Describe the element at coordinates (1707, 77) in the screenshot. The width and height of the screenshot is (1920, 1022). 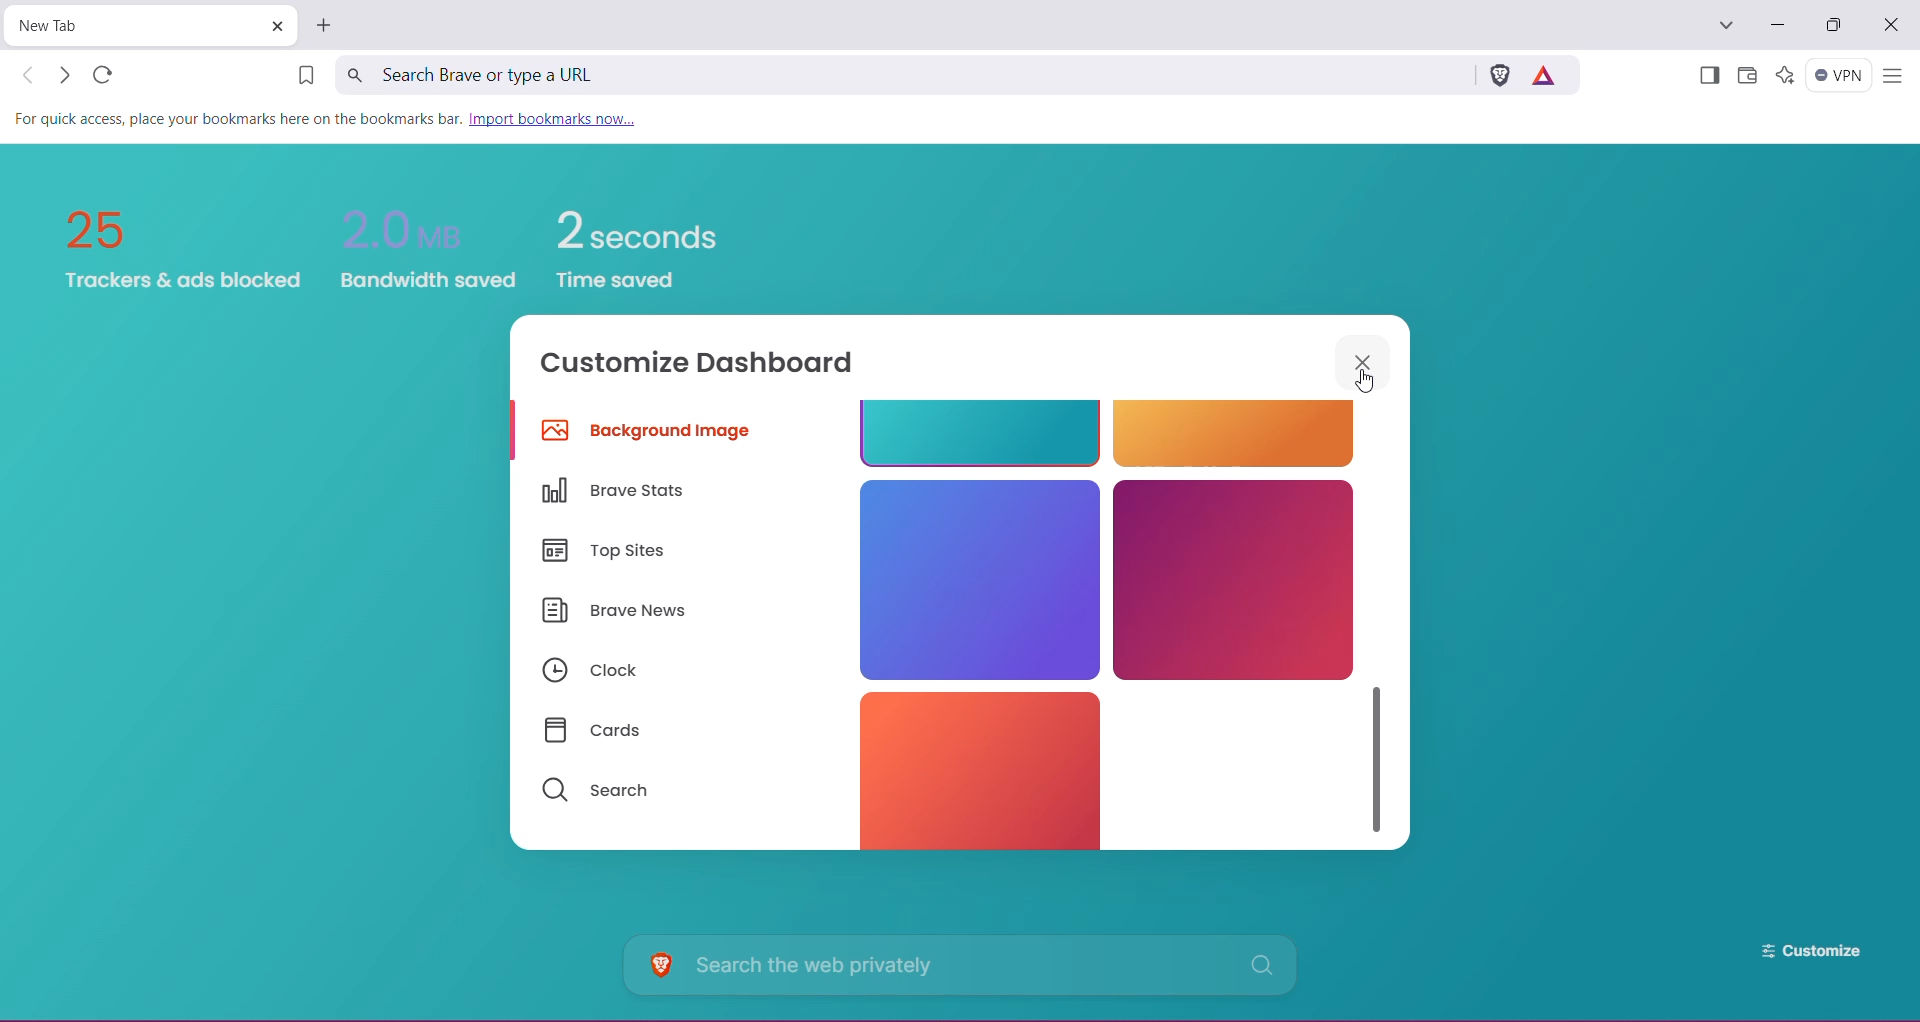
I see `Show Sidebar` at that location.